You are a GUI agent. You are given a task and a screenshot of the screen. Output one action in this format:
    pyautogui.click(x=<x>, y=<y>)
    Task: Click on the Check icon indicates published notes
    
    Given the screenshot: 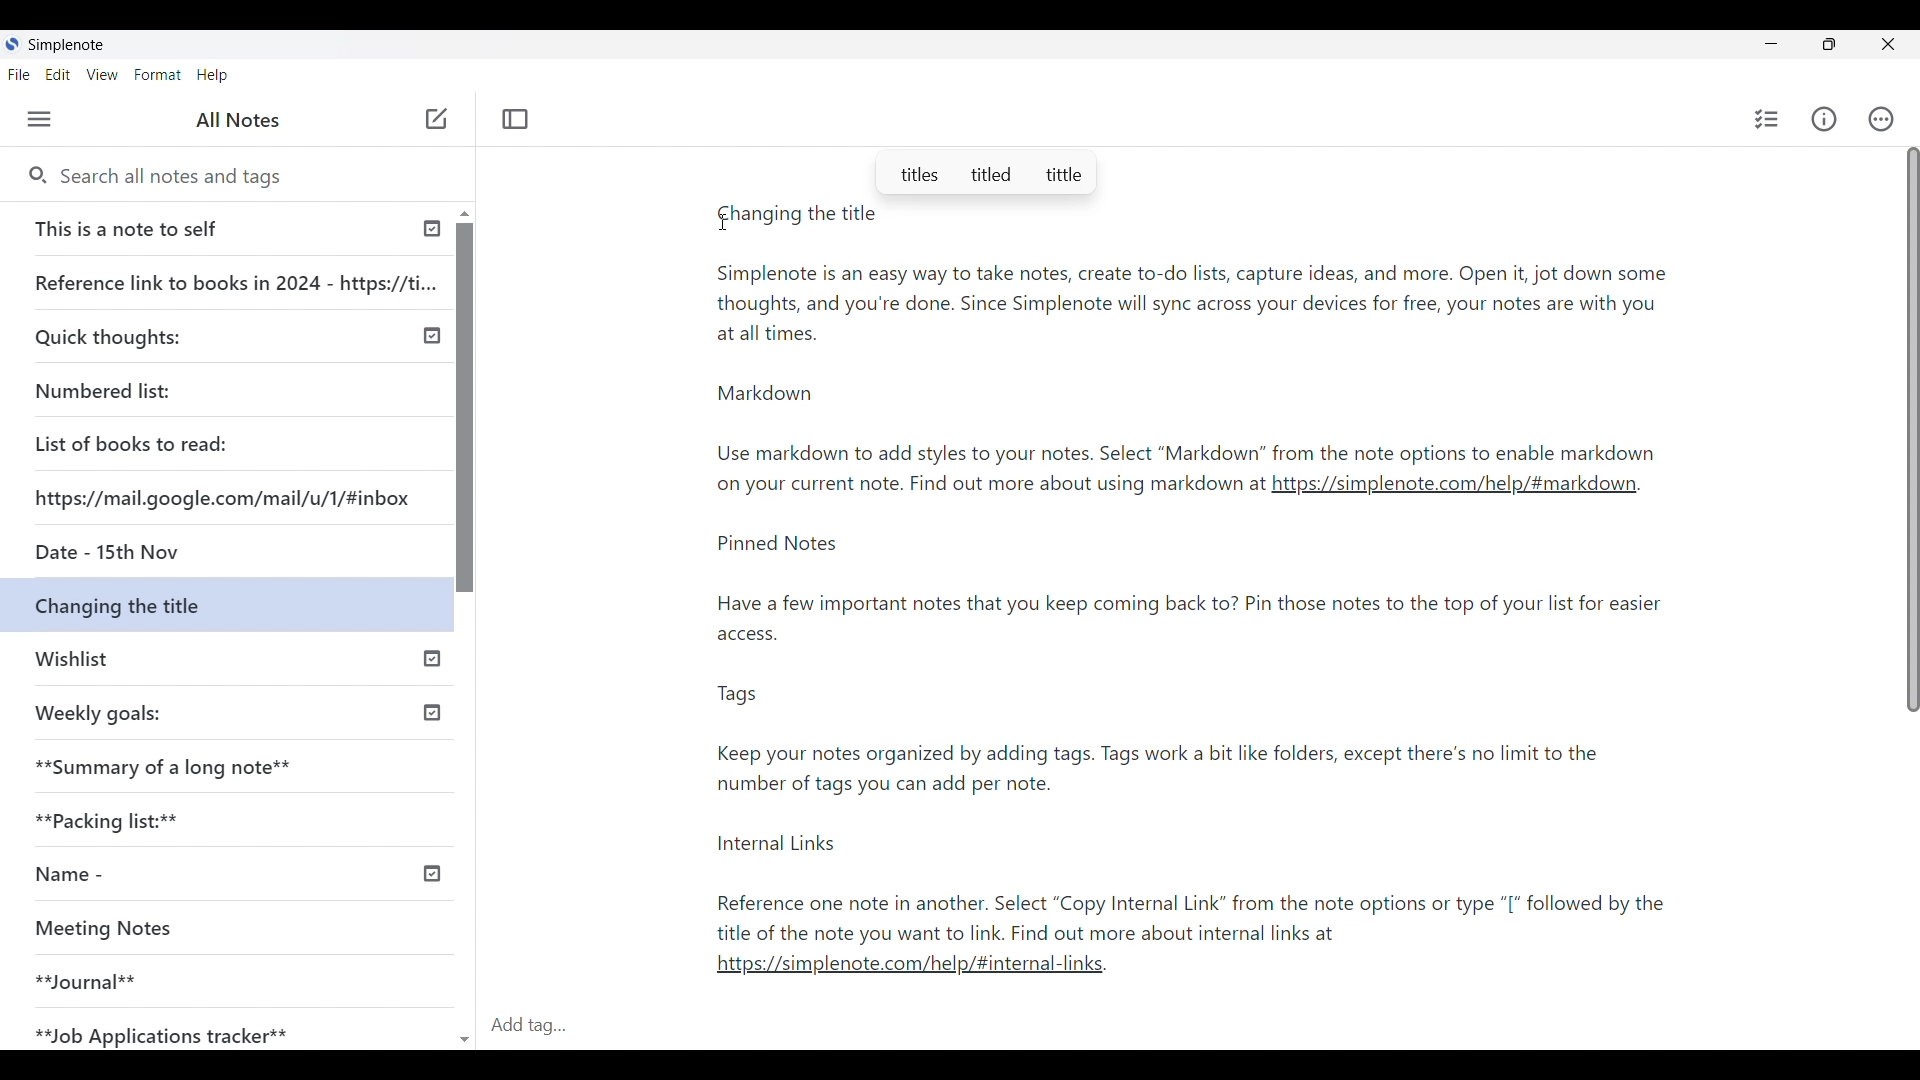 What is the action you would take?
    pyautogui.click(x=436, y=872)
    